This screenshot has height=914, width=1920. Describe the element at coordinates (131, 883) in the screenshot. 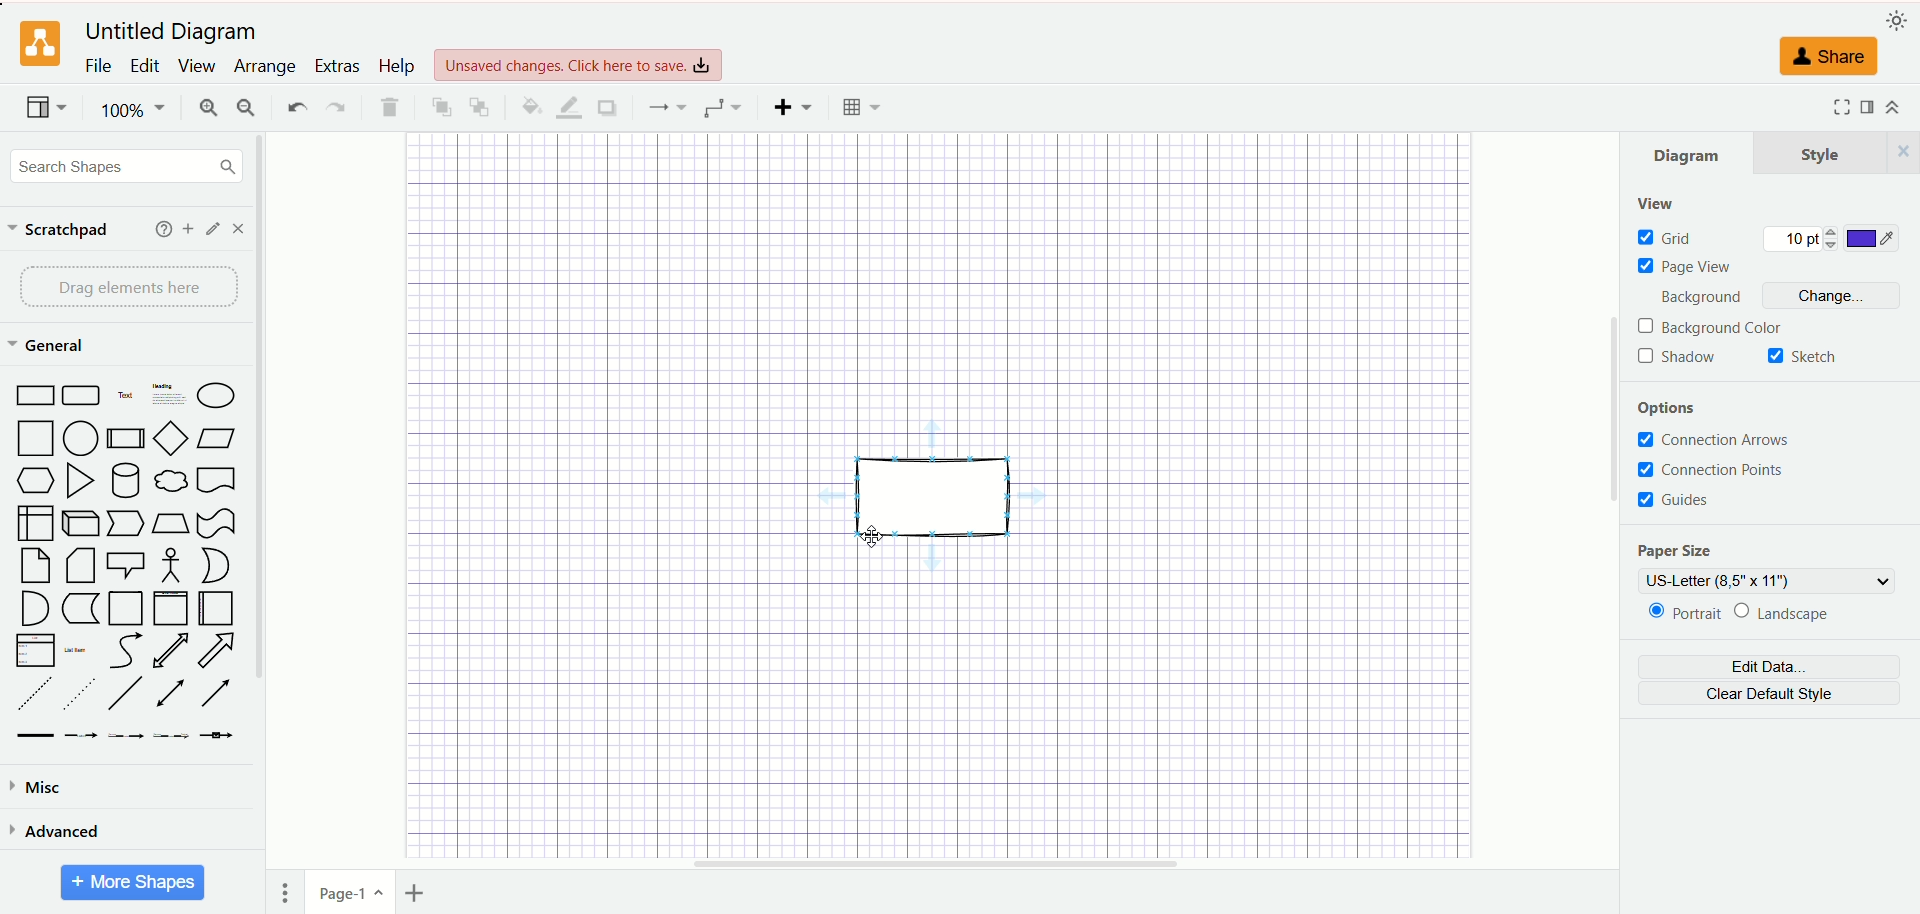

I see `more shapes` at that location.